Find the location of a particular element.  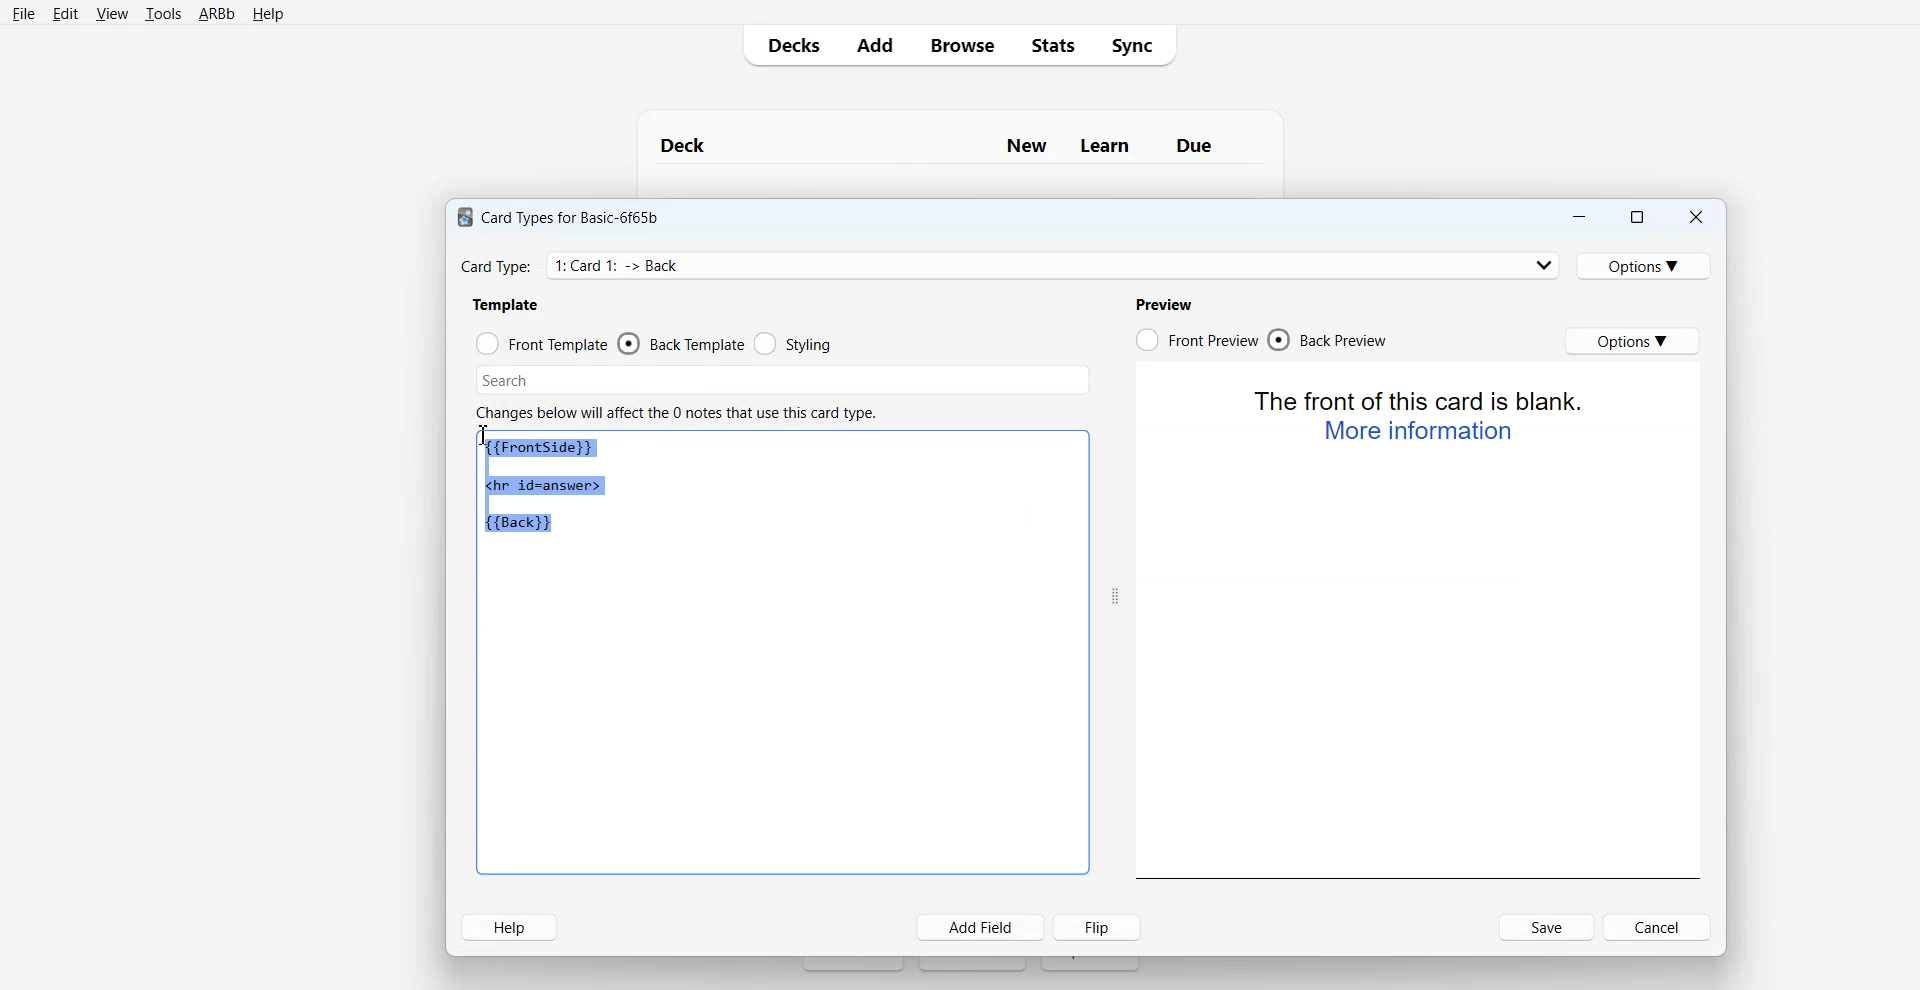

Browse is located at coordinates (960, 45).